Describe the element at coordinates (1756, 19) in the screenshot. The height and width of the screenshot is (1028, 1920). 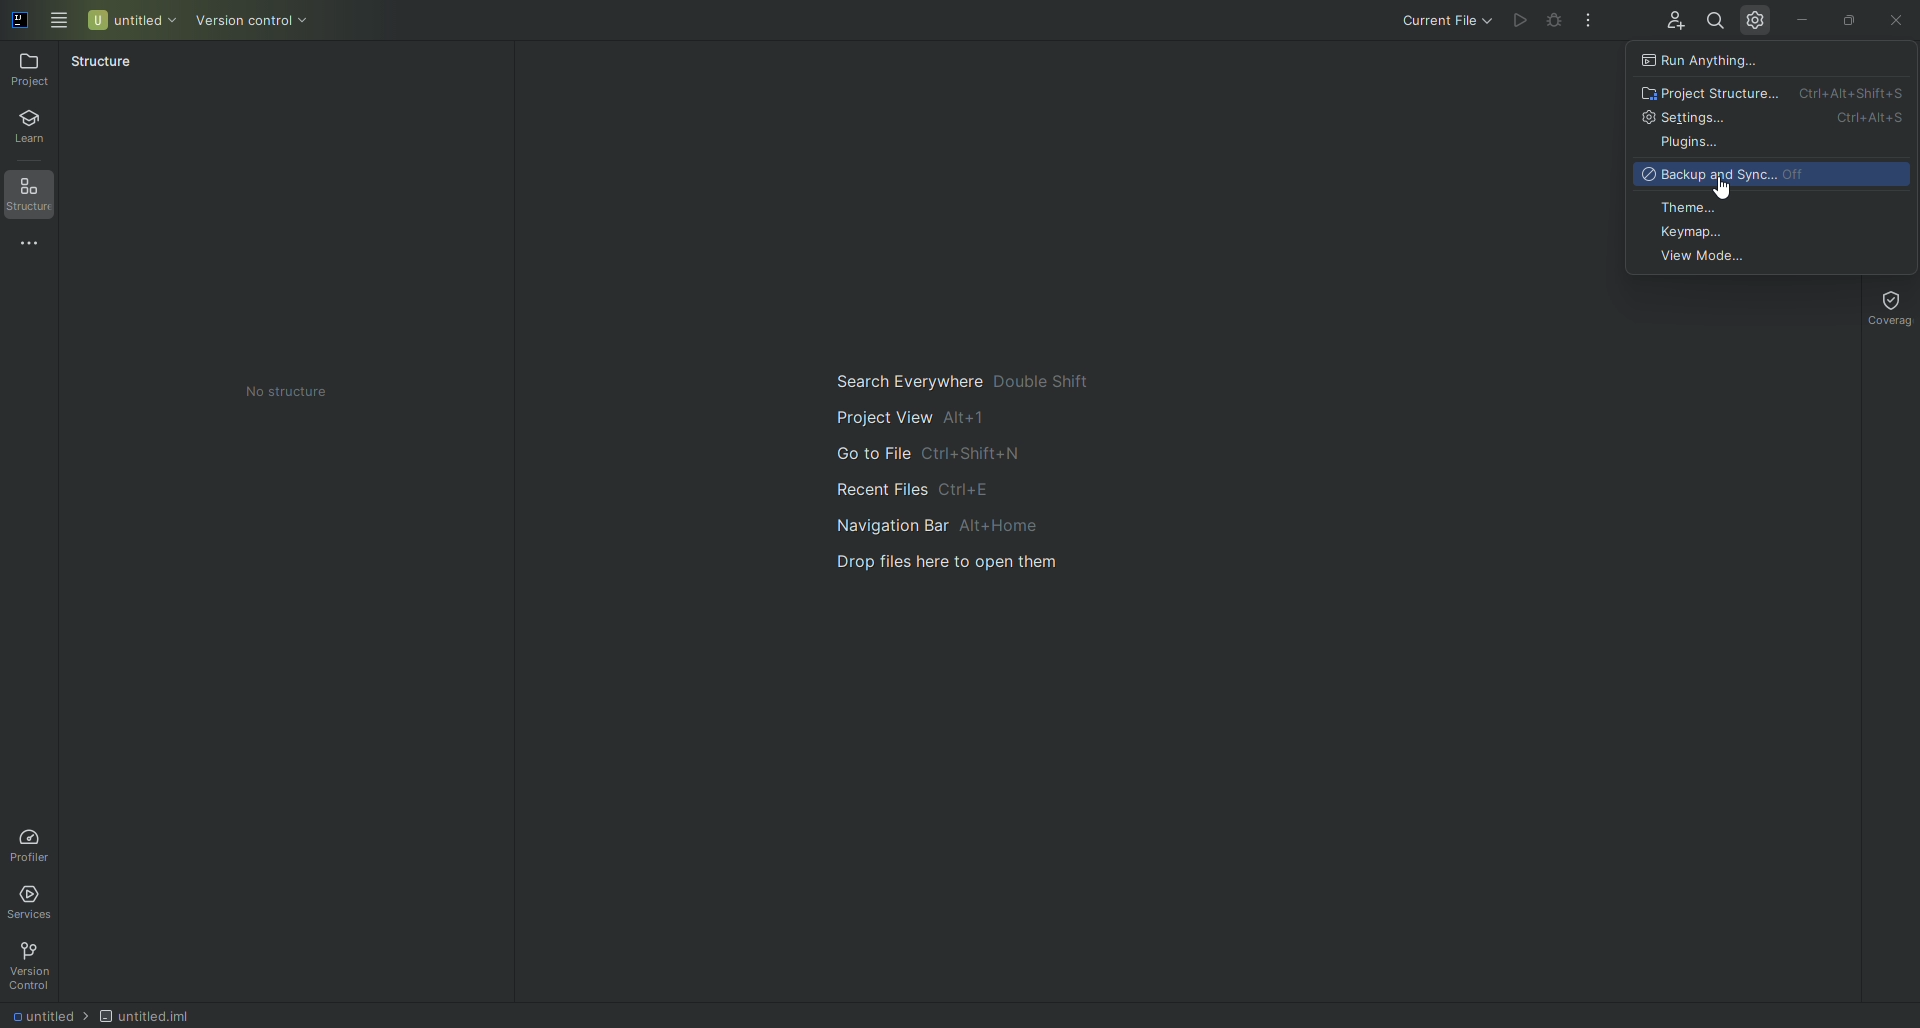
I see `Updates and Settings` at that location.